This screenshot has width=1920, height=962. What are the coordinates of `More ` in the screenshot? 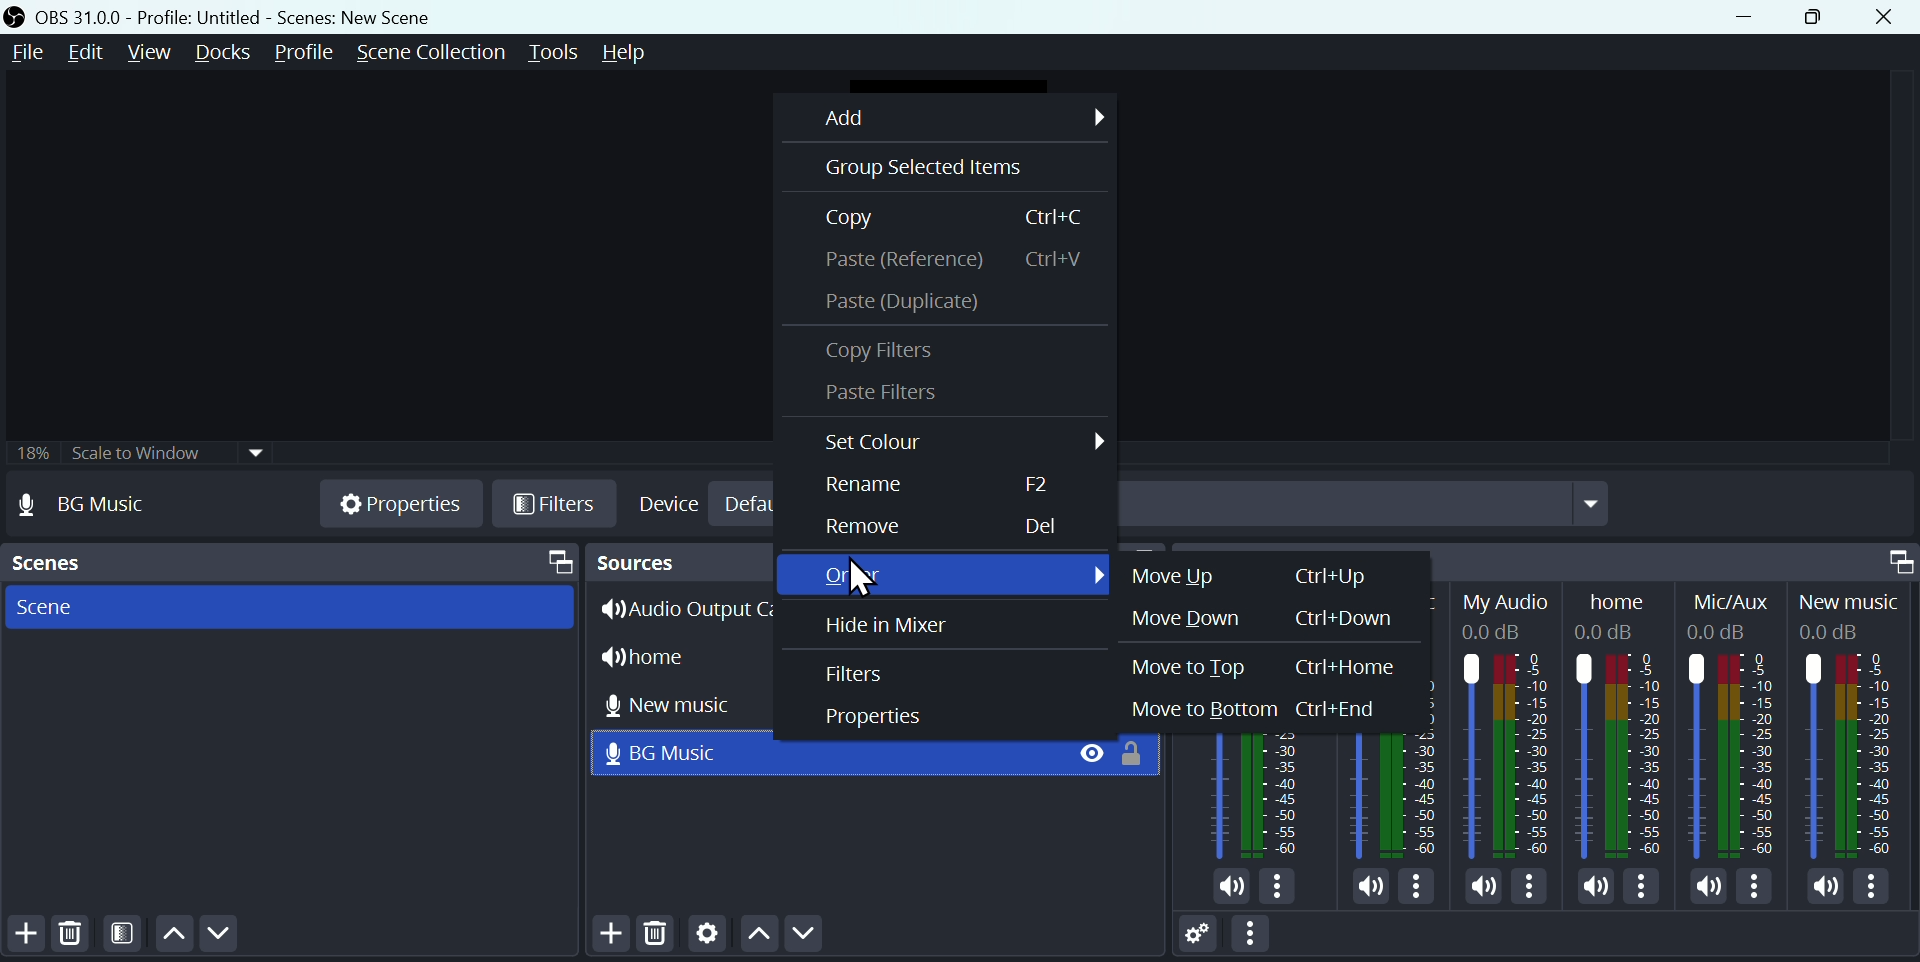 It's located at (1261, 937).